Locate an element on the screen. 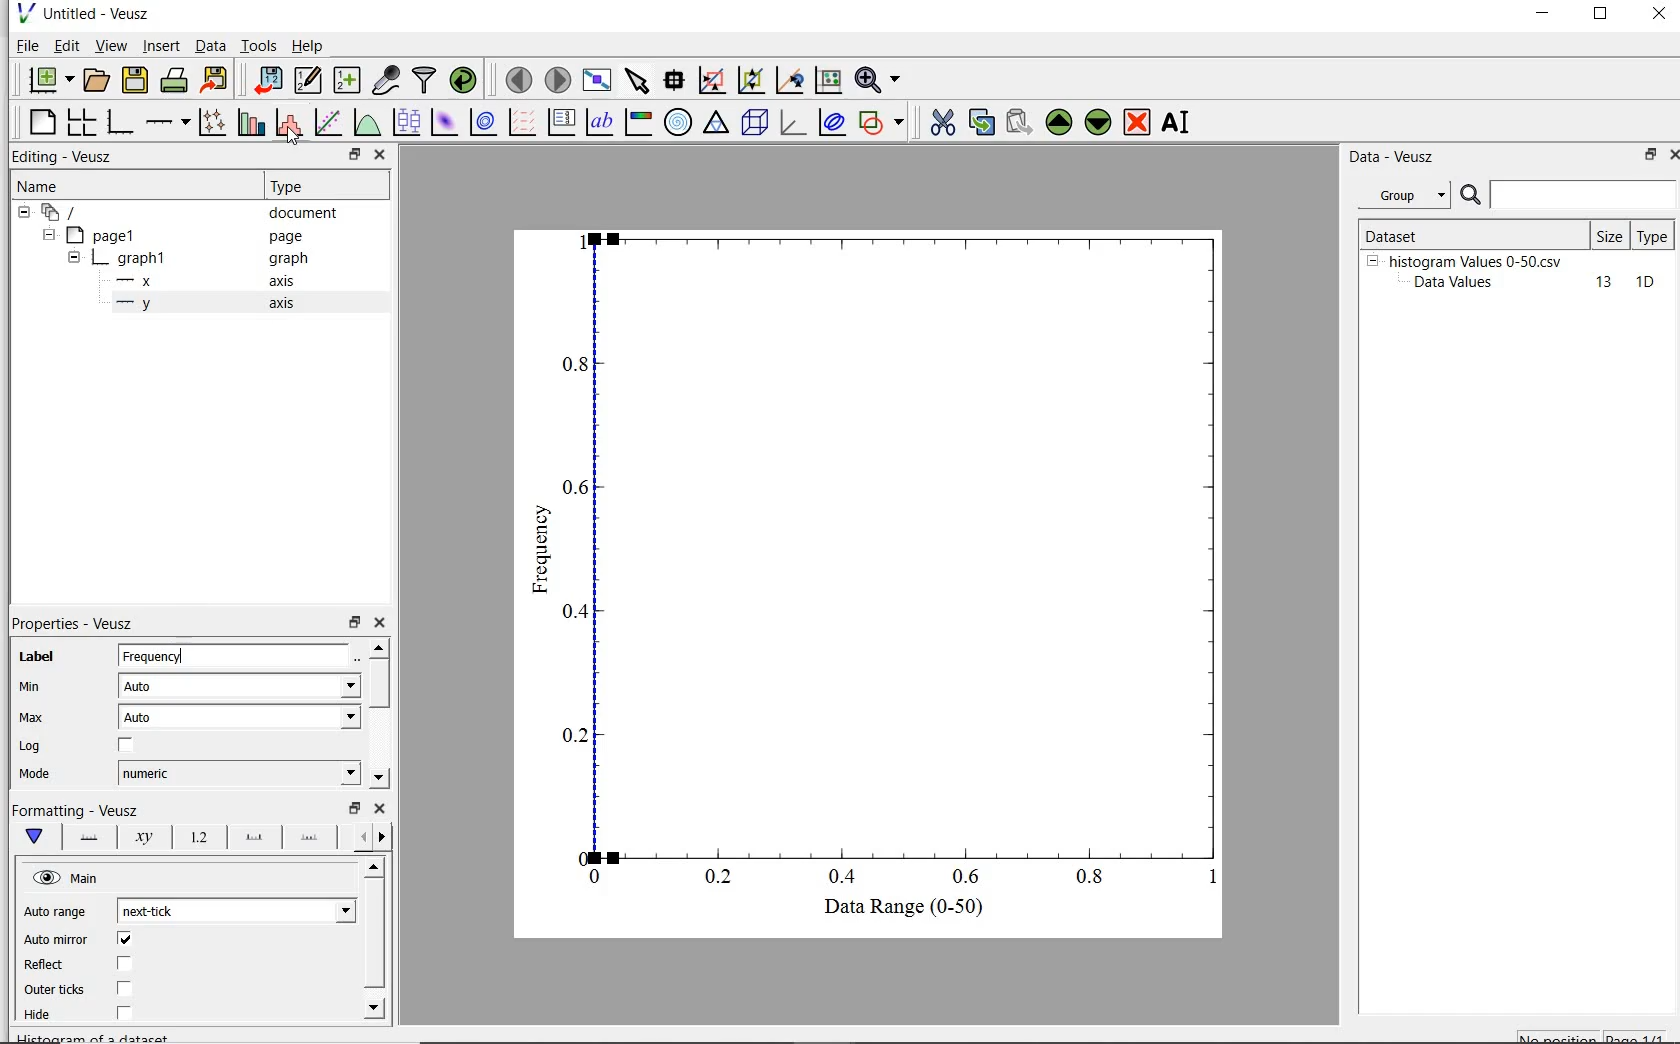 The width and height of the screenshot is (1680, 1044). capture remote data is located at coordinates (386, 81).